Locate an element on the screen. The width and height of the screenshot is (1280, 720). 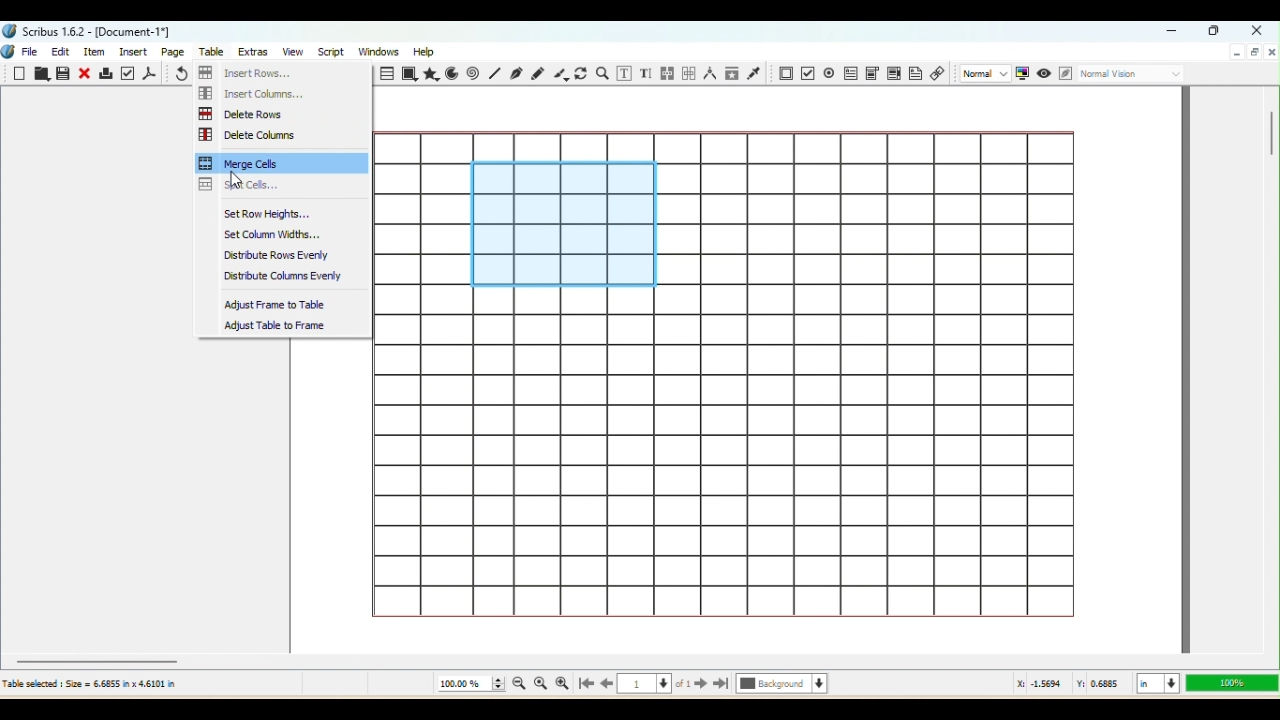
Line is located at coordinates (494, 74).